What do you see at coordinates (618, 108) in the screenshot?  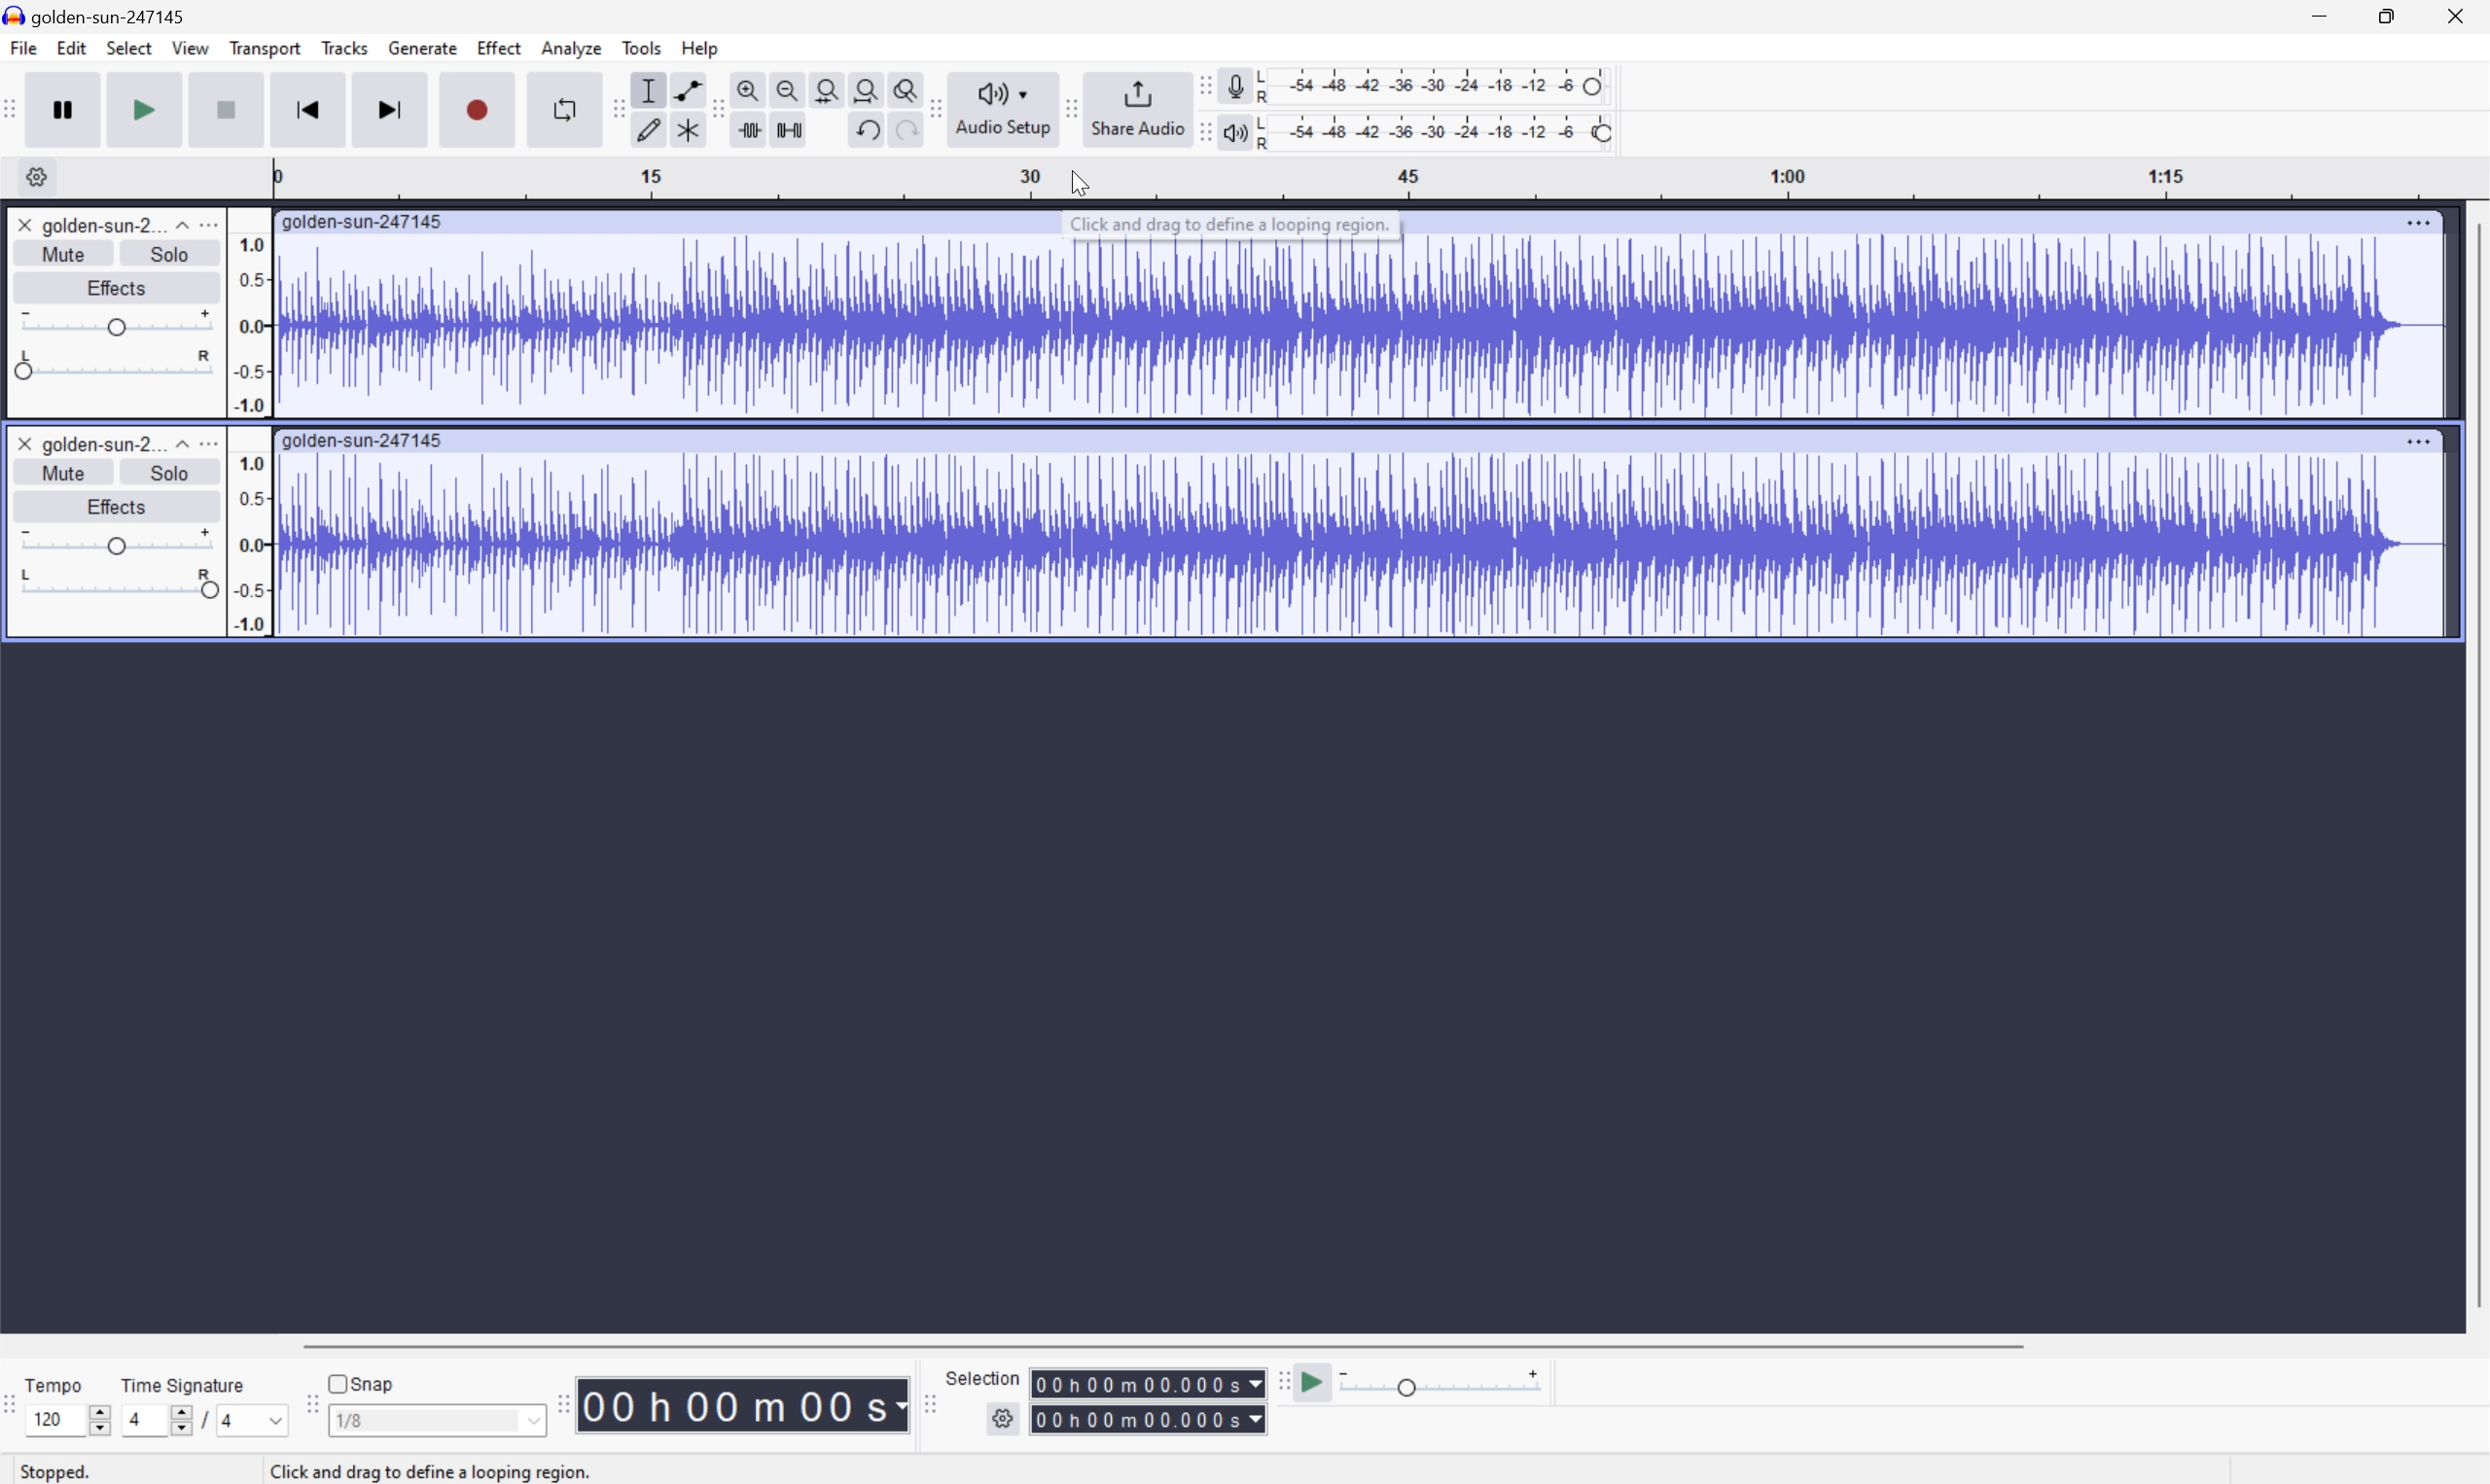 I see `Audacity tools toolbar` at bounding box center [618, 108].